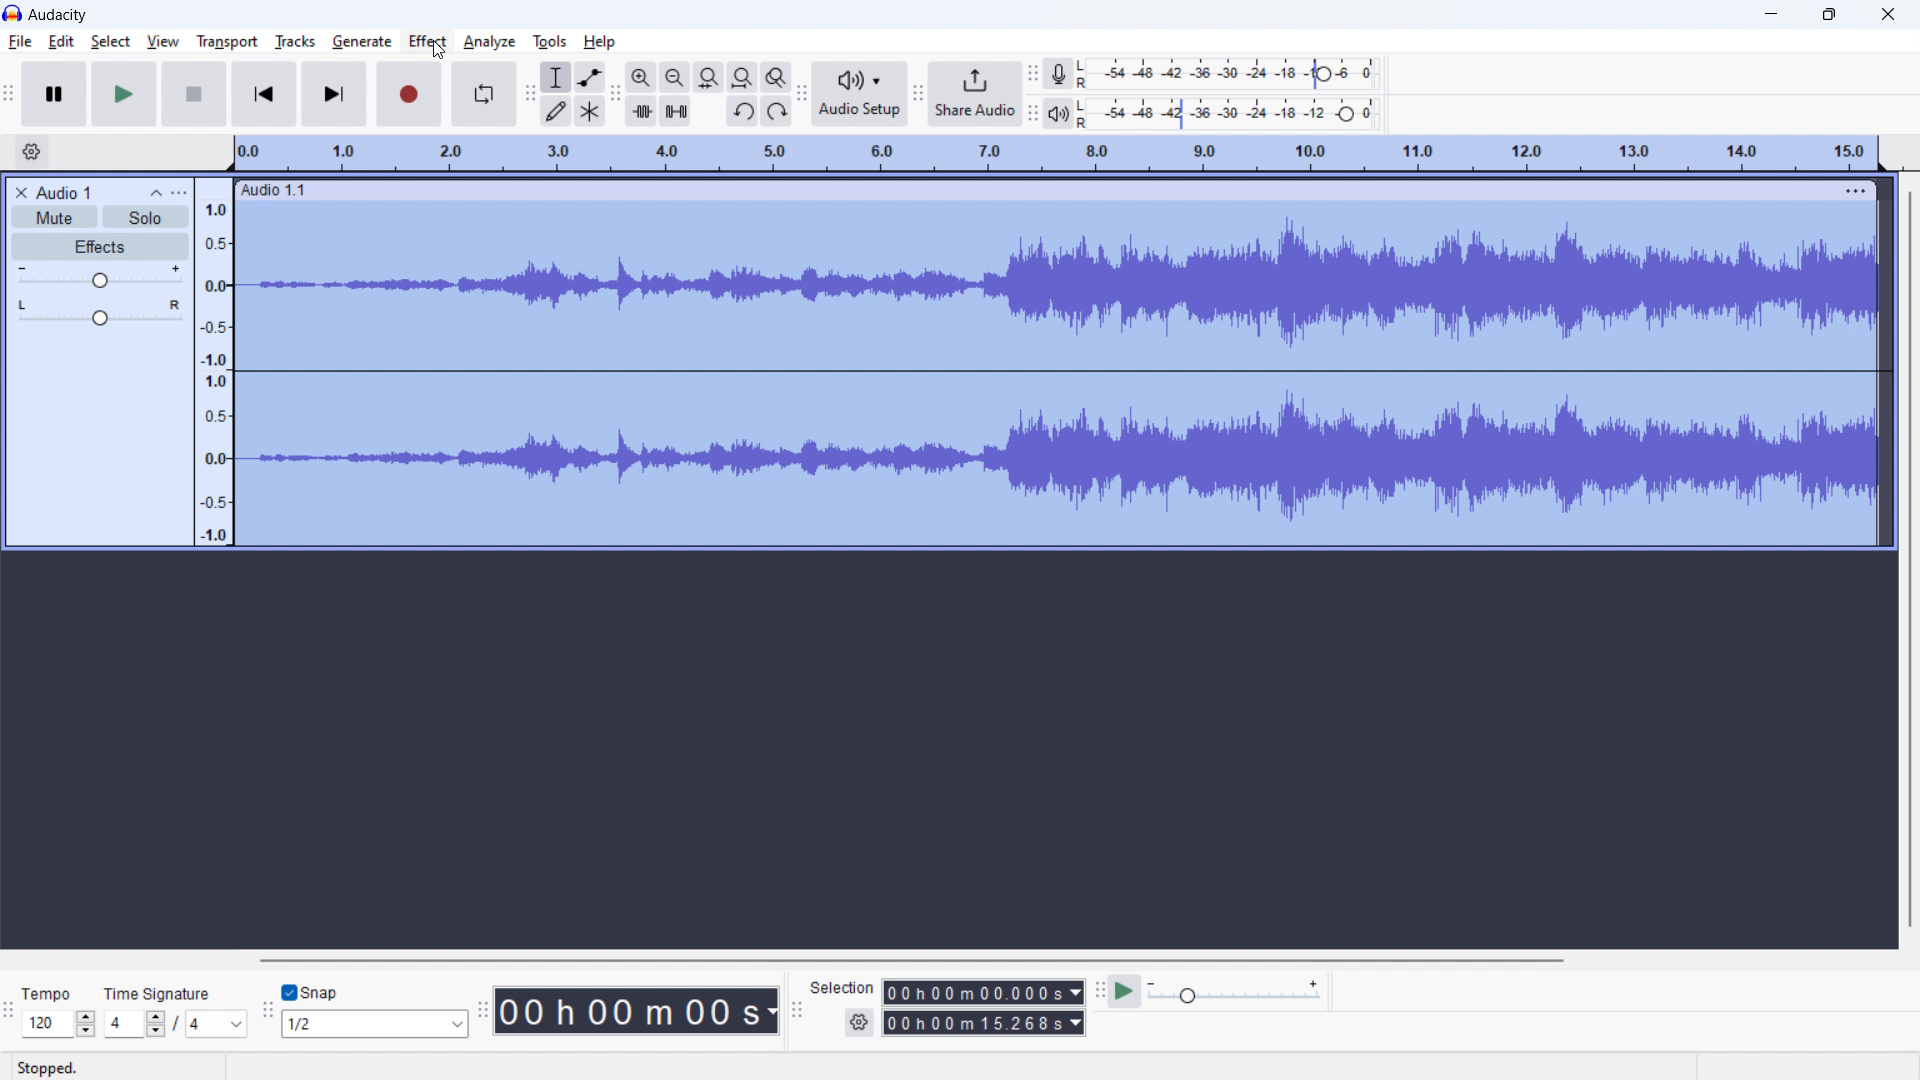  What do you see at coordinates (227, 42) in the screenshot?
I see `transport` at bounding box center [227, 42].